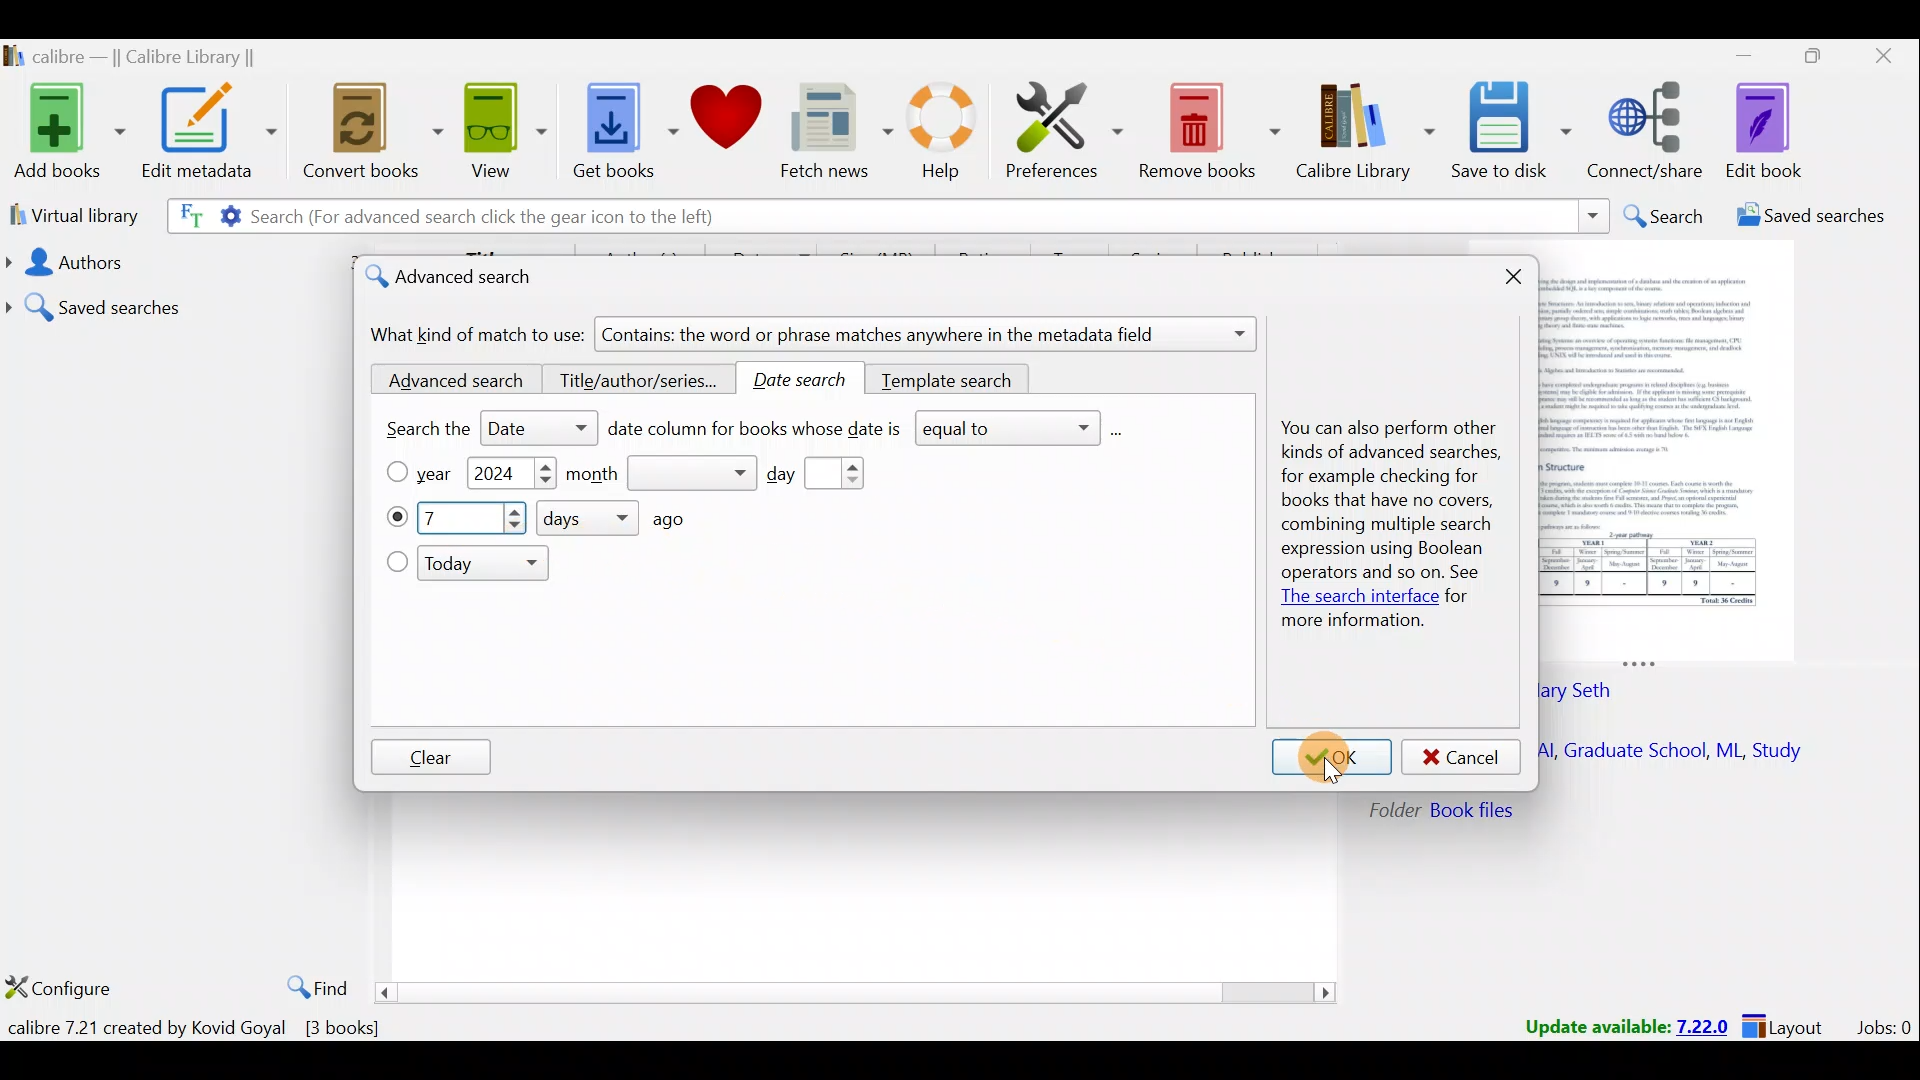  I want to click on Date column for books whose date is, so click(756, 433).